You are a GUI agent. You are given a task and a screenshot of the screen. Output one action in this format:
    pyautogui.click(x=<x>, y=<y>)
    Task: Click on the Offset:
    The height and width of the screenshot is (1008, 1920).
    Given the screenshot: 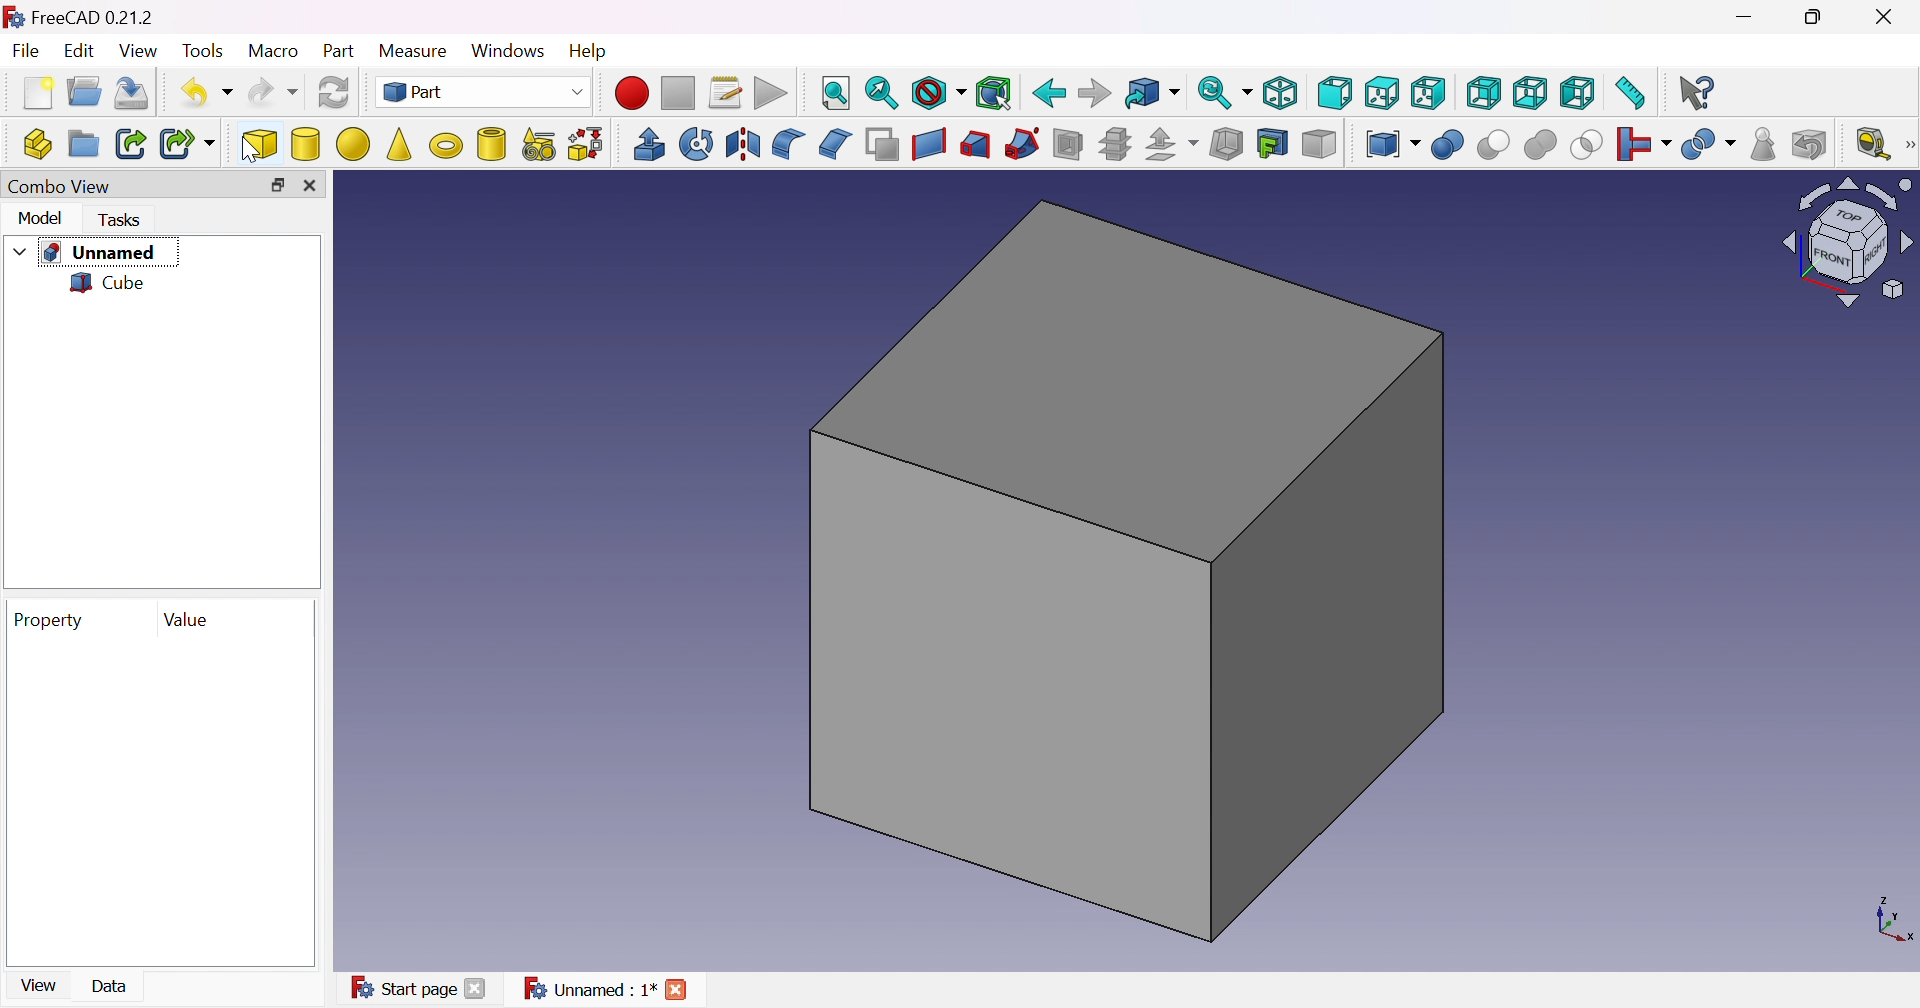 What is the action you would take?
    pyautogui.click(x=1174, y=144)
    